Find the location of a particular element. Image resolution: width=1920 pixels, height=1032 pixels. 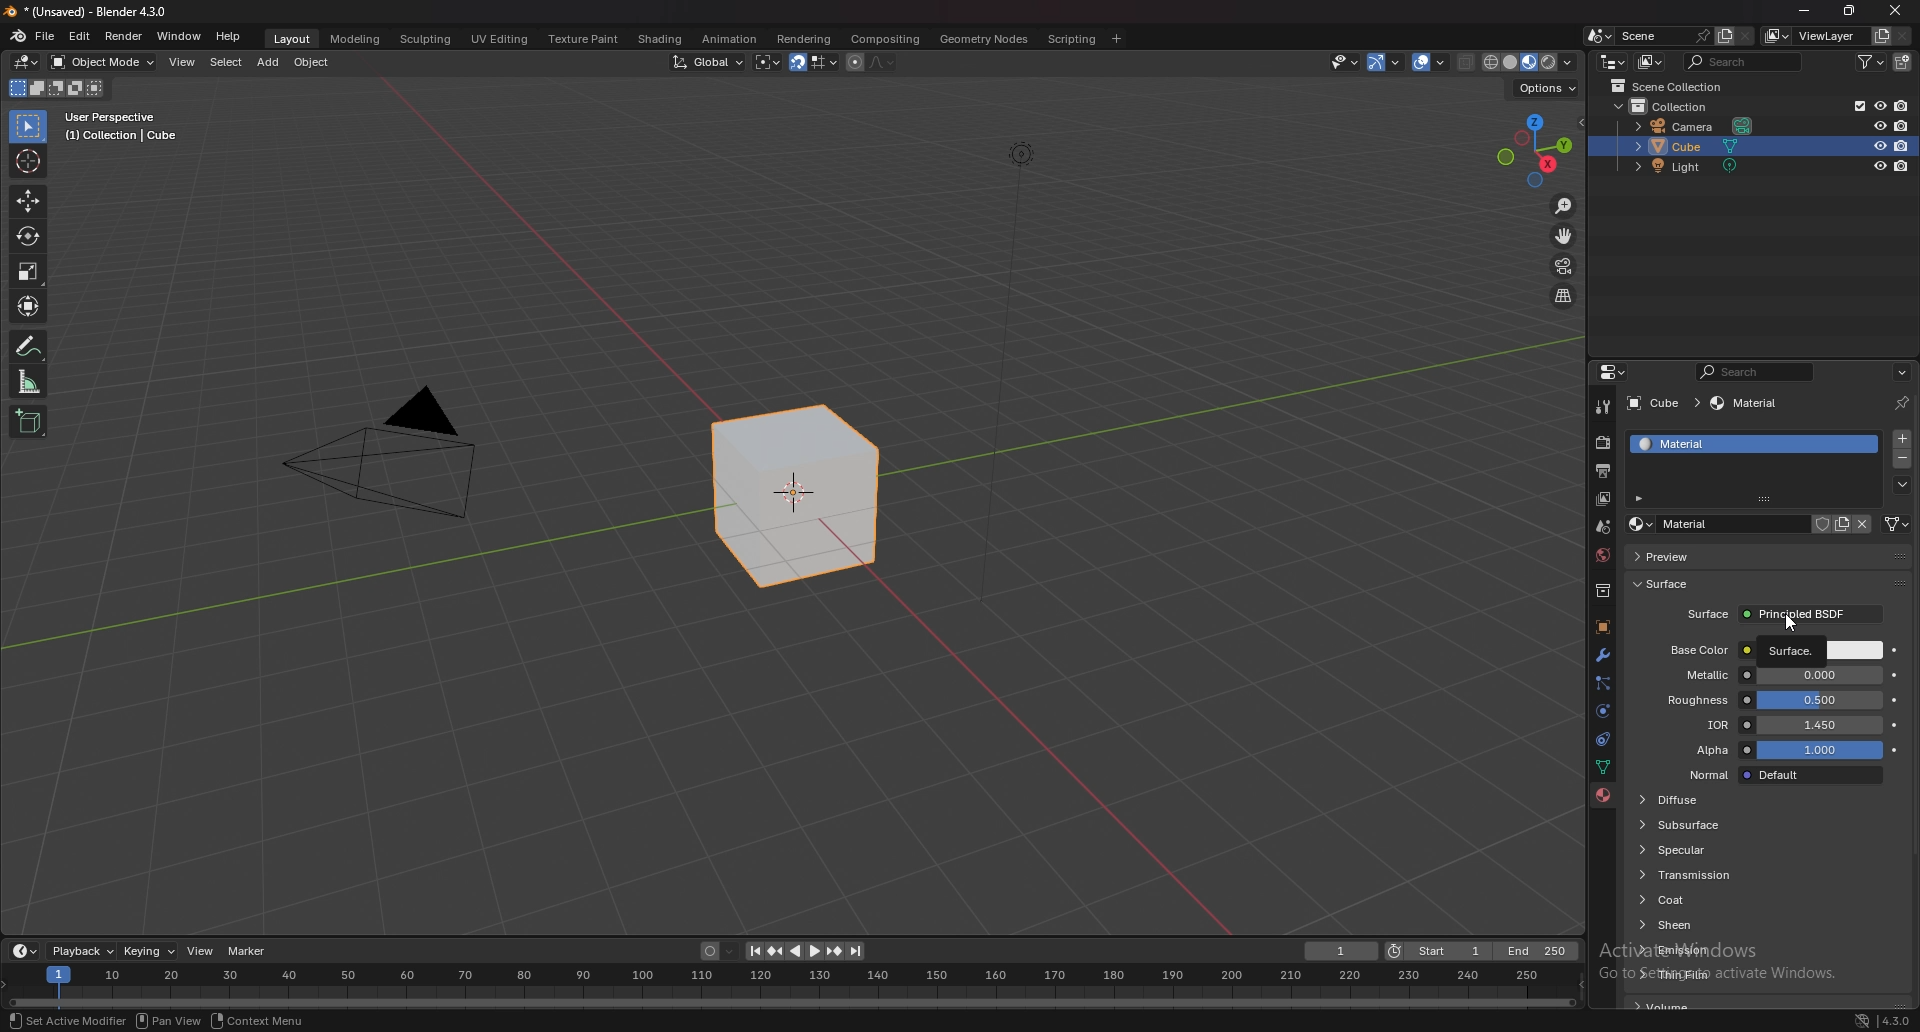

viewport shading is located at coordinates (1527, 62).